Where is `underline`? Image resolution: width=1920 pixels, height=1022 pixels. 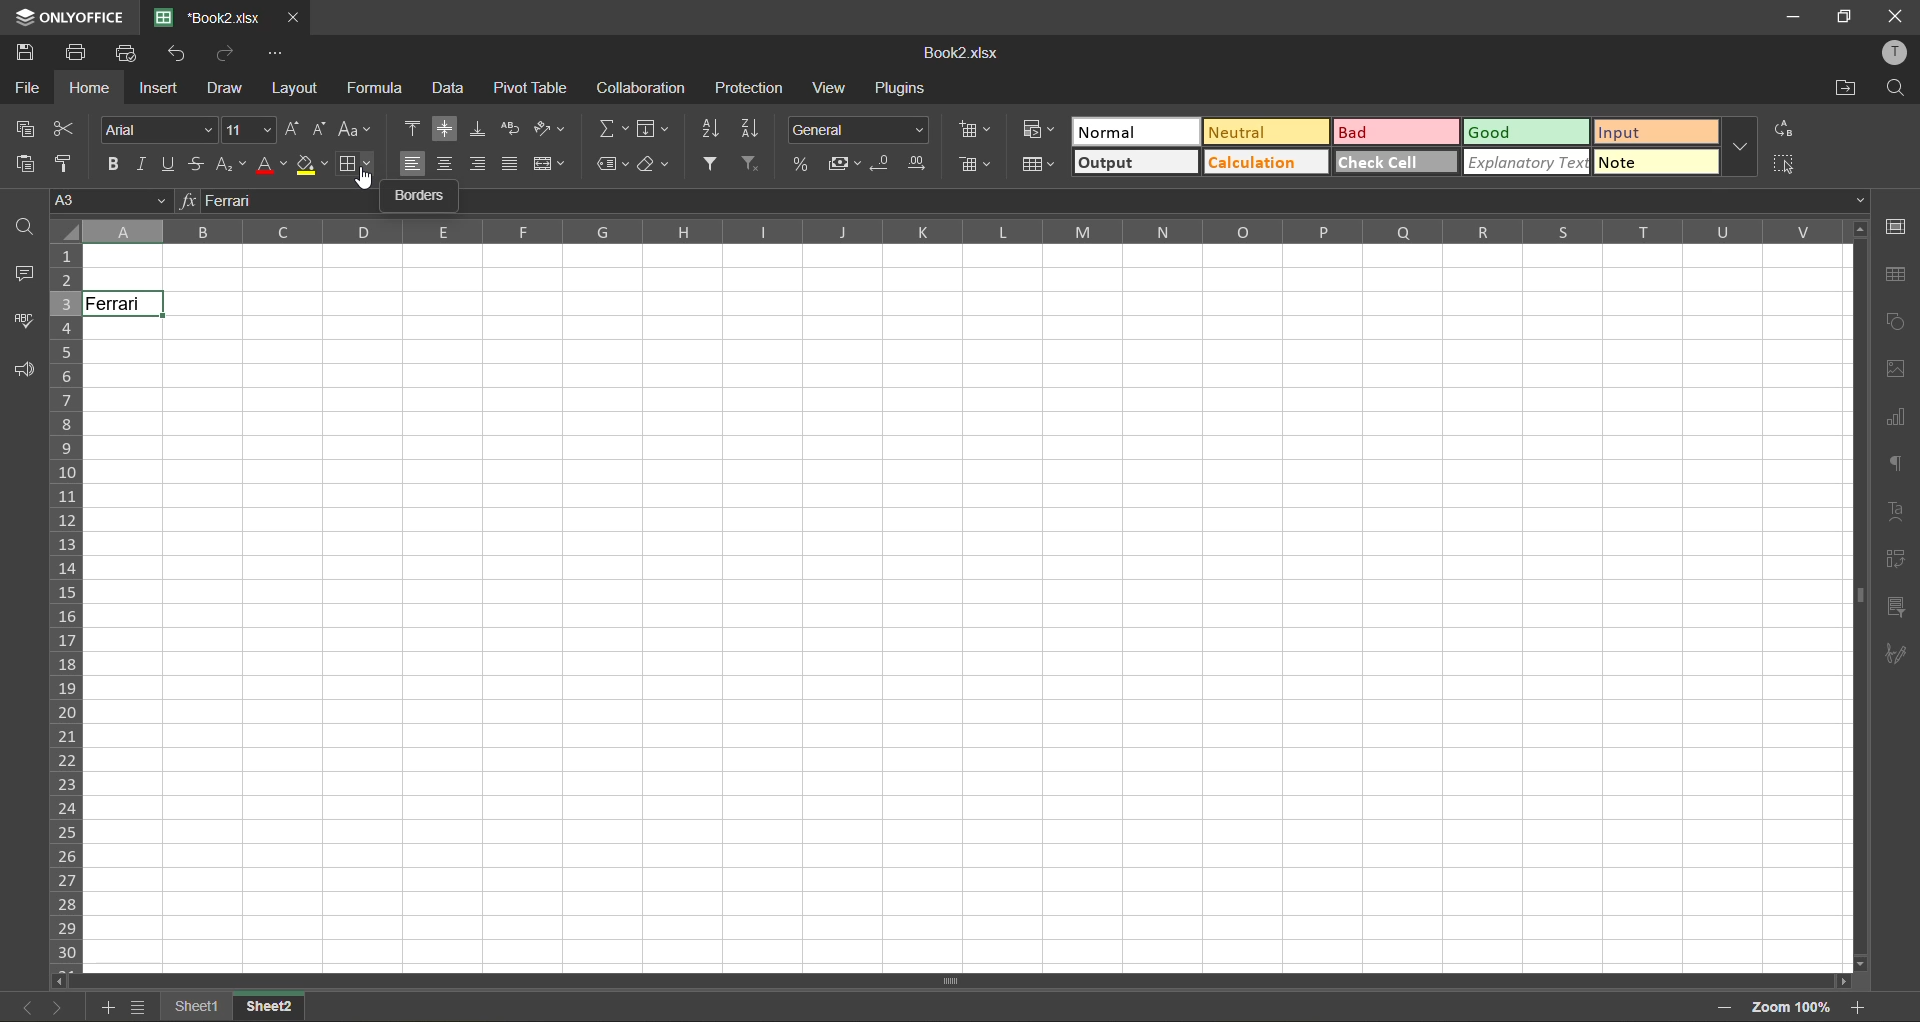
underline is located at coordinates (171, 165).